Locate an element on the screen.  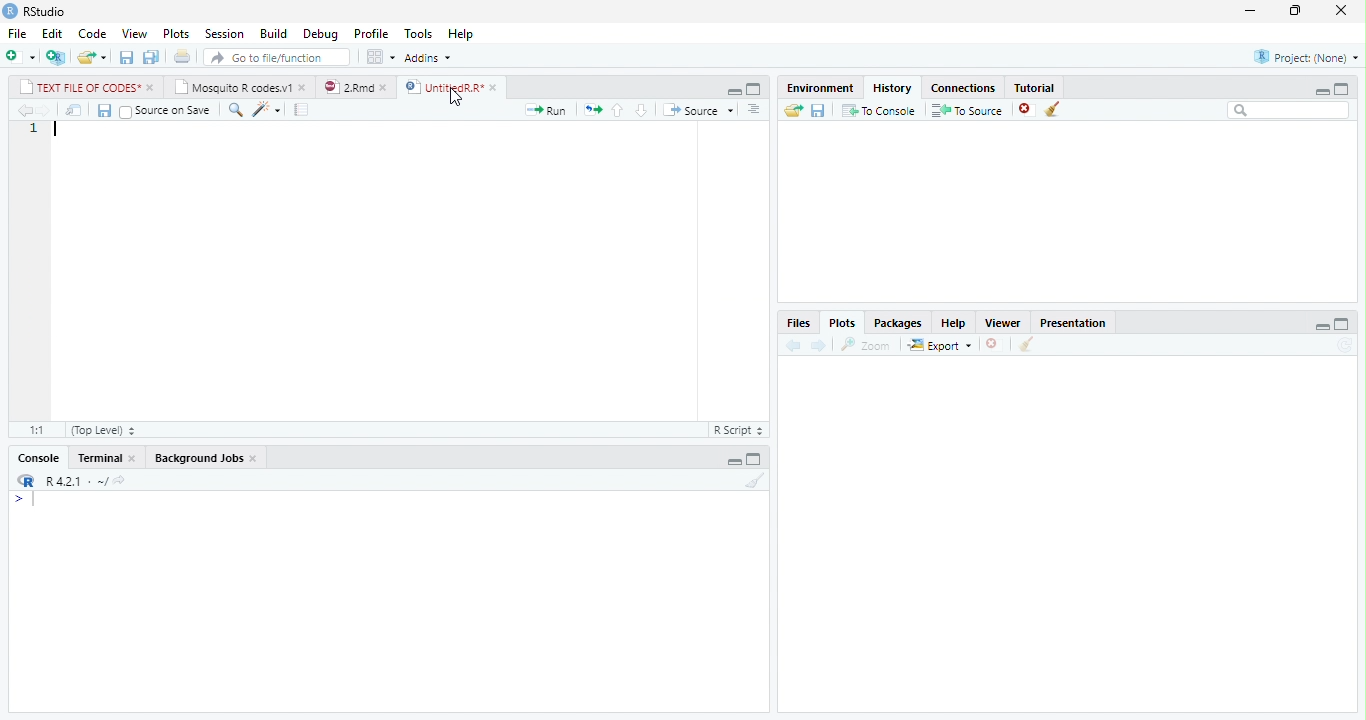
> is located at coordinates (26, 499).